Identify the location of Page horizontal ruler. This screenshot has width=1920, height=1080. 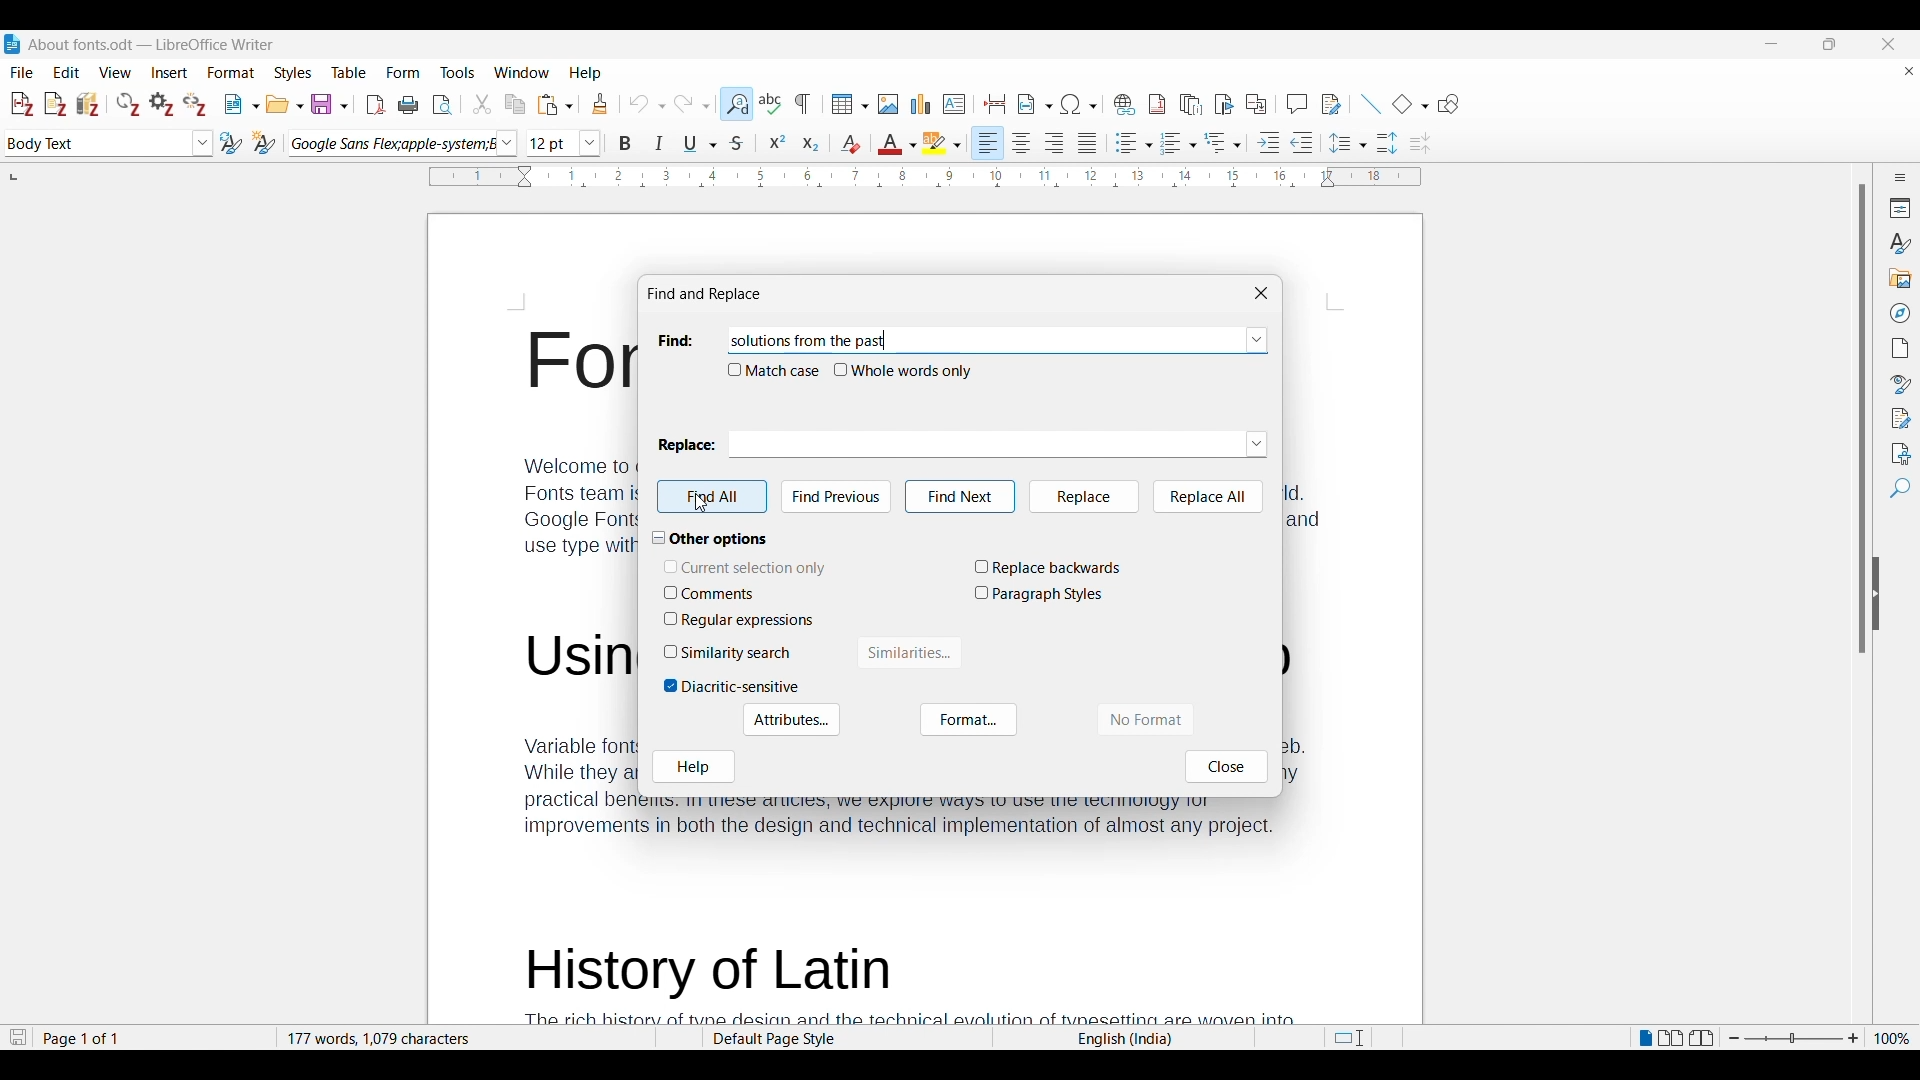
(924, 177).